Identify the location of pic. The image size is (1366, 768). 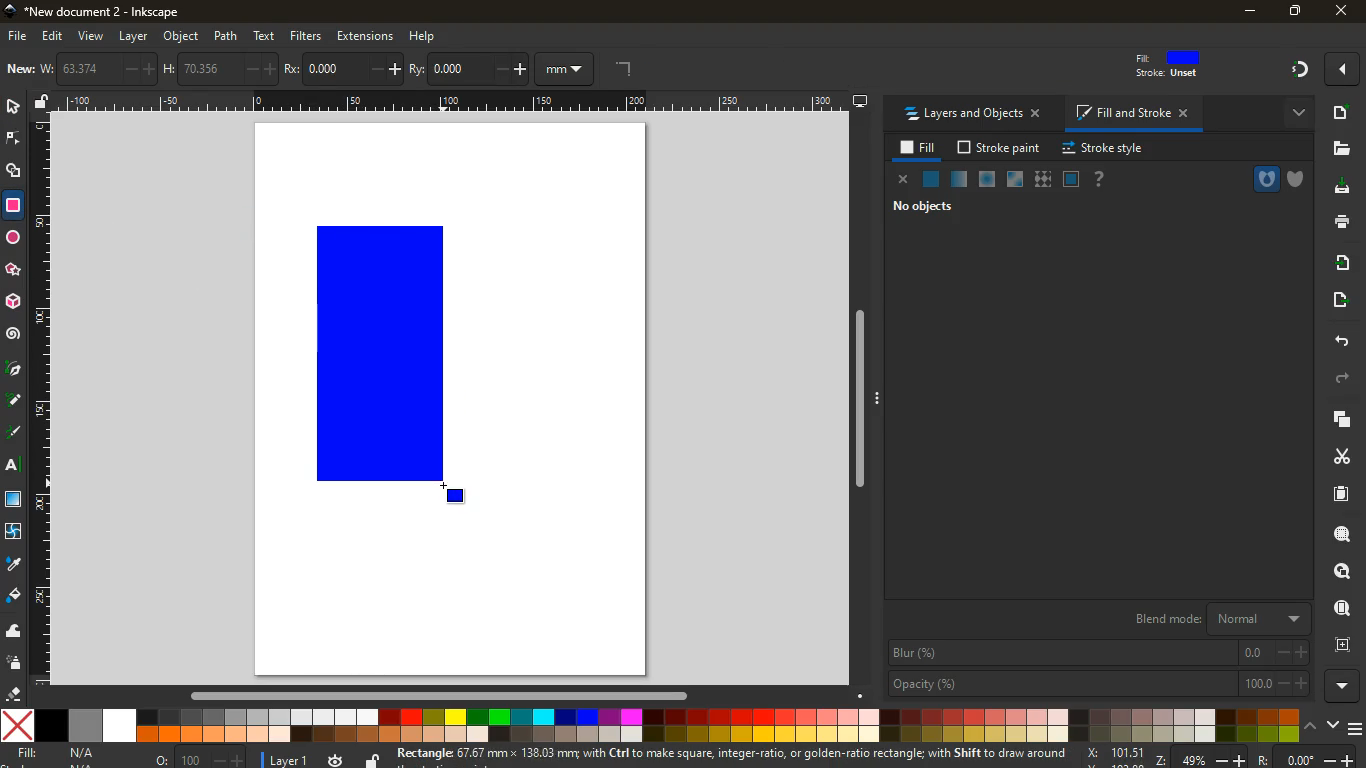
(14, 366).